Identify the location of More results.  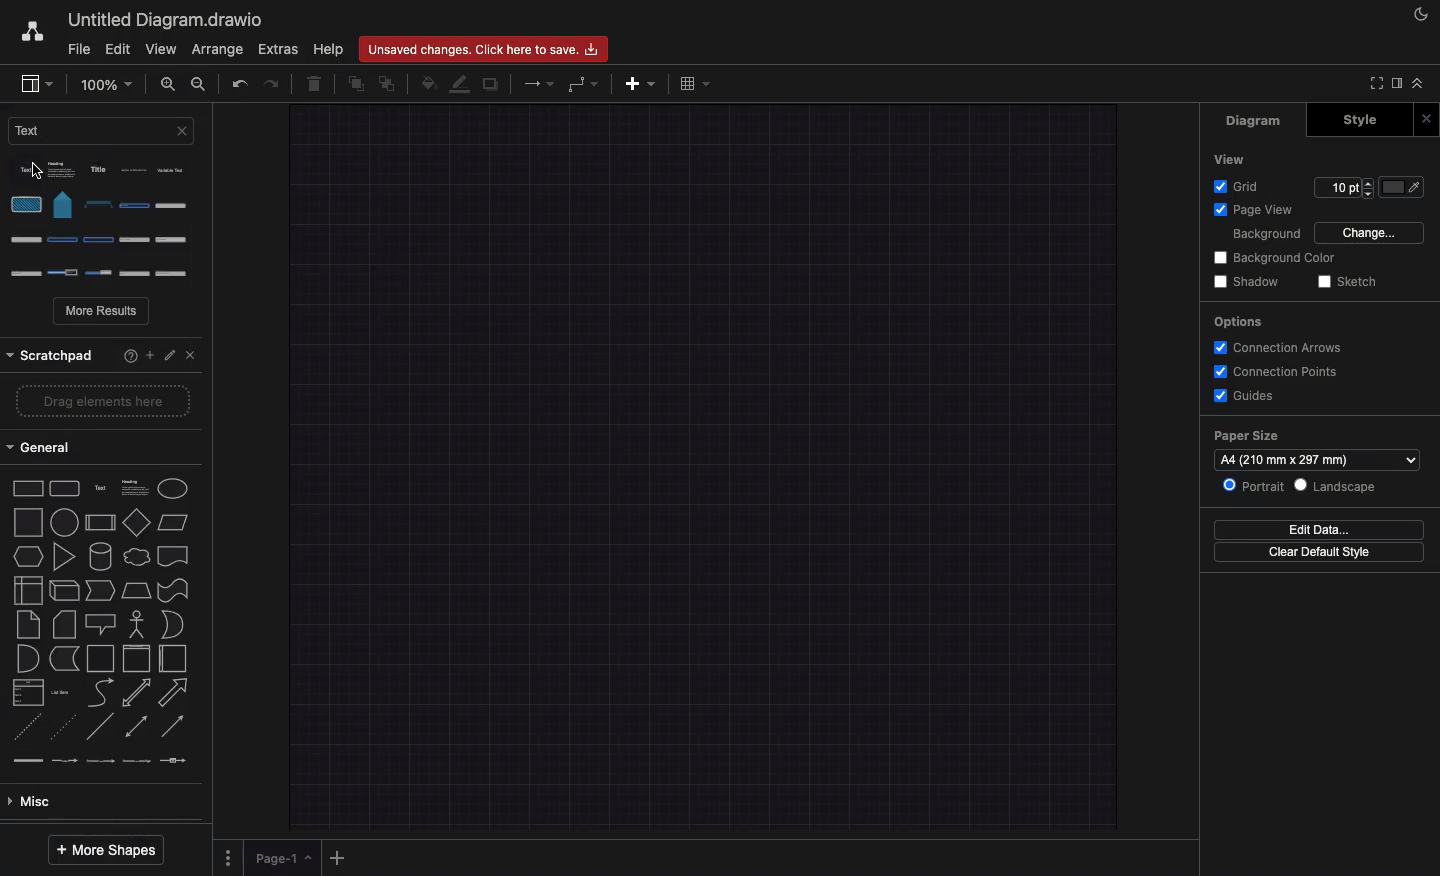
(103, 313).